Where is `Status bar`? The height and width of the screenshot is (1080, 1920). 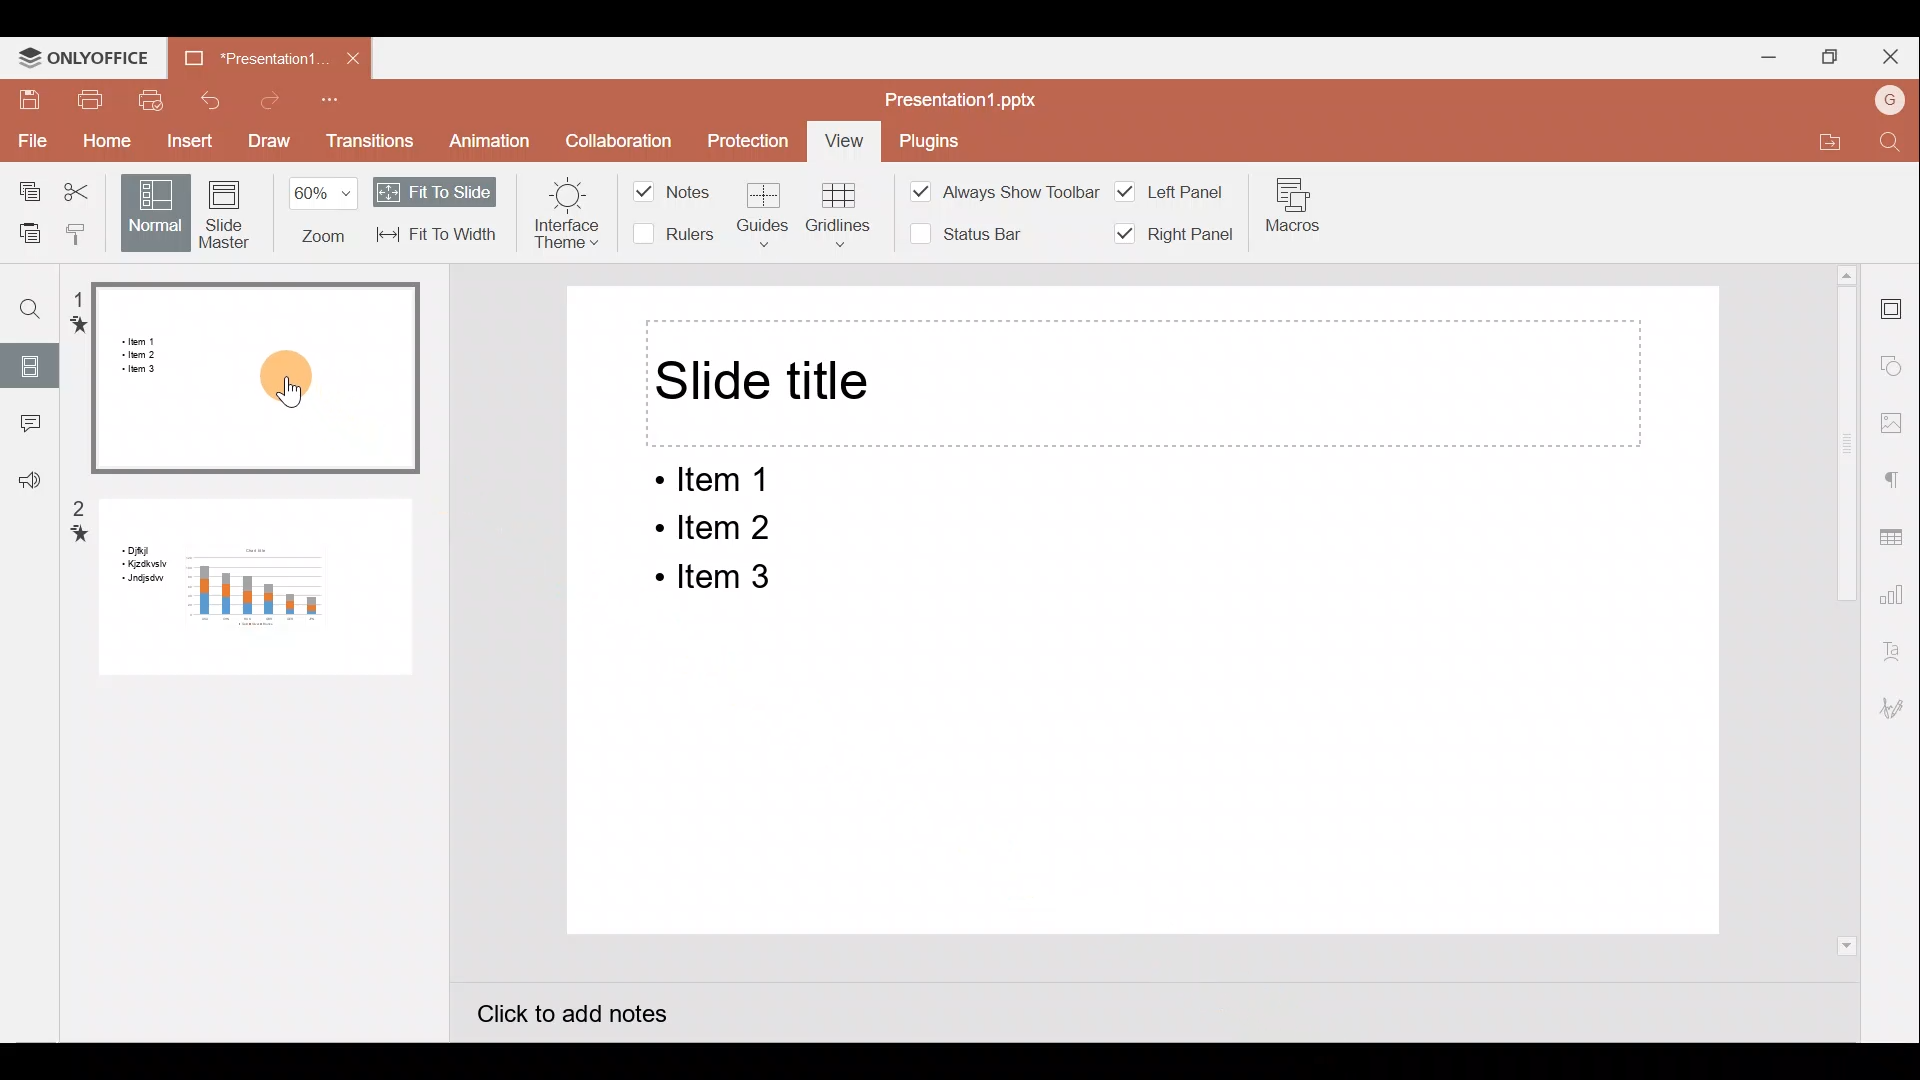 Status bar is located at coordinates (977, 231).